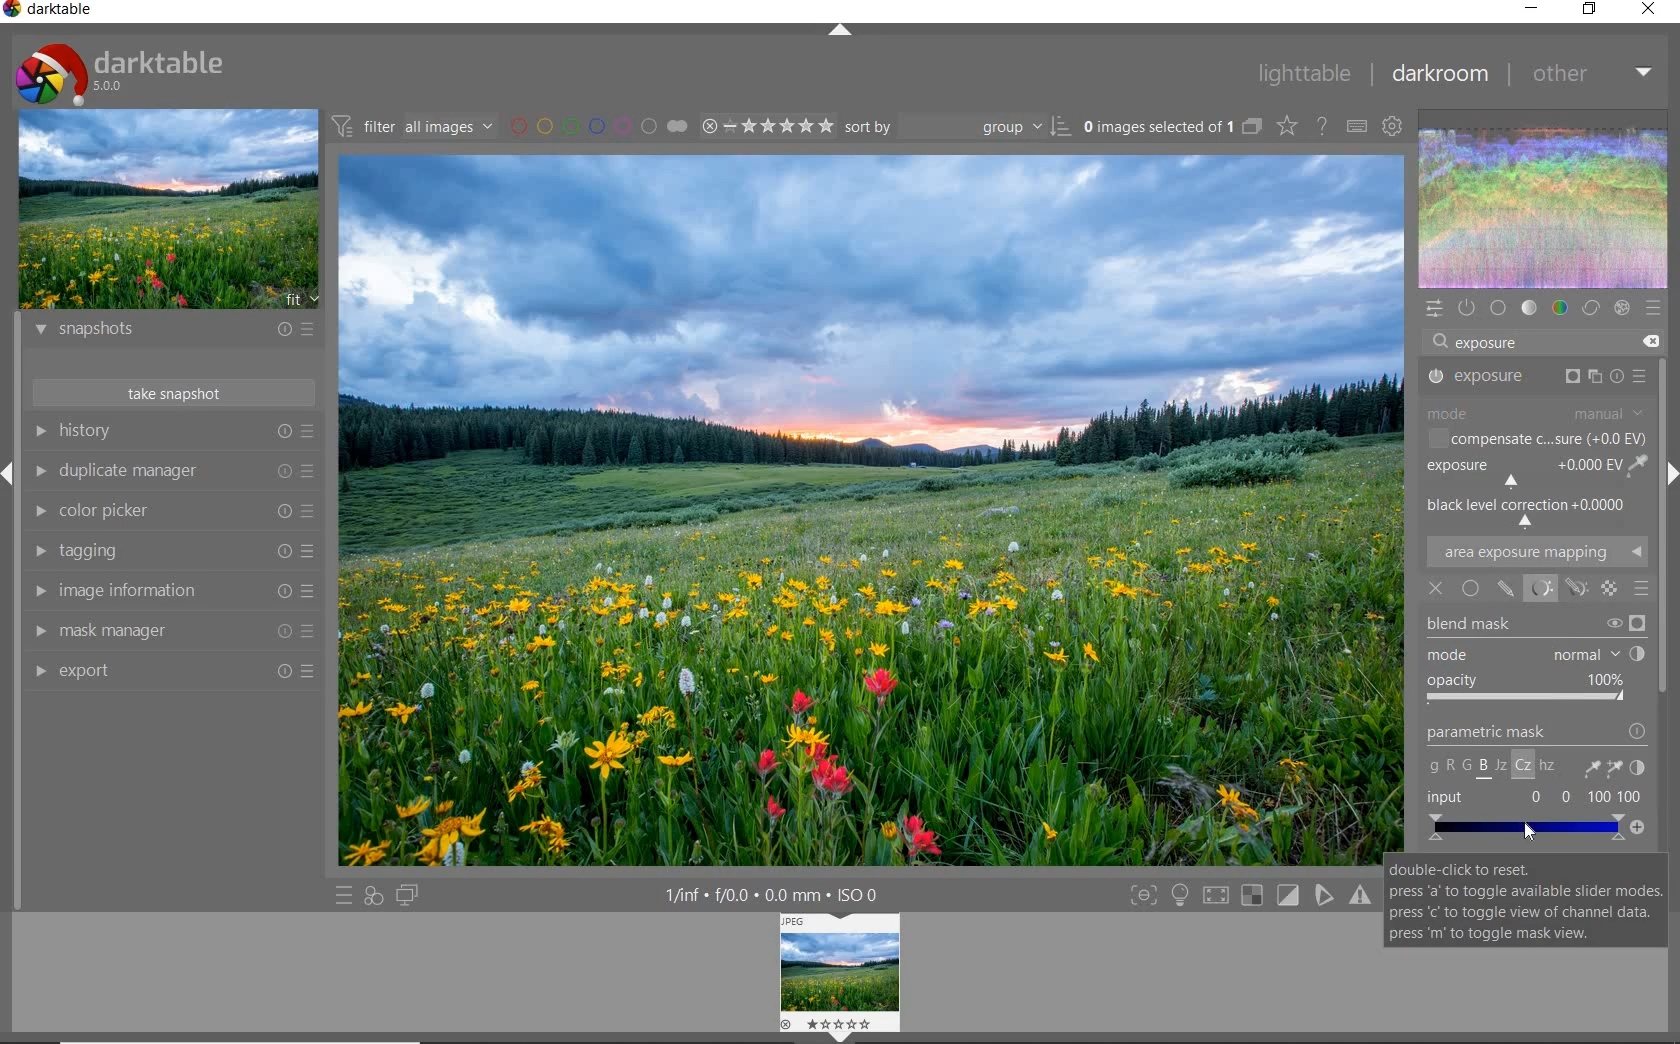  What do you see at coordinates (774, 895) in the screenshot?
I see `other display information` at bounding box center [774, 895].